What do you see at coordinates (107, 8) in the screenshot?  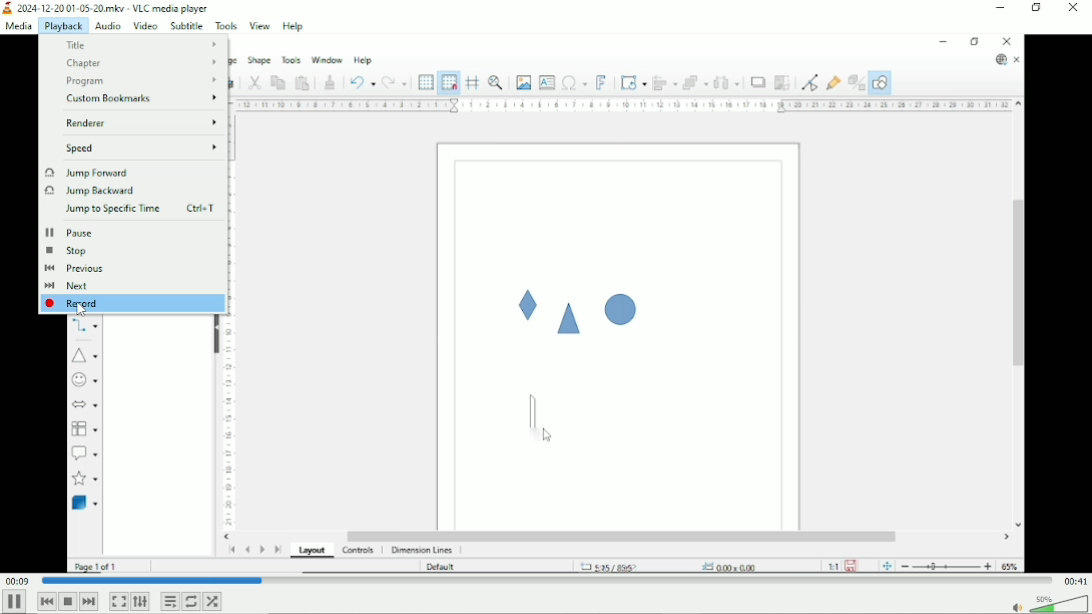 I see `2024-12-20 01-05-20.mkv - VLC media player` at bounding box center [107, 8].